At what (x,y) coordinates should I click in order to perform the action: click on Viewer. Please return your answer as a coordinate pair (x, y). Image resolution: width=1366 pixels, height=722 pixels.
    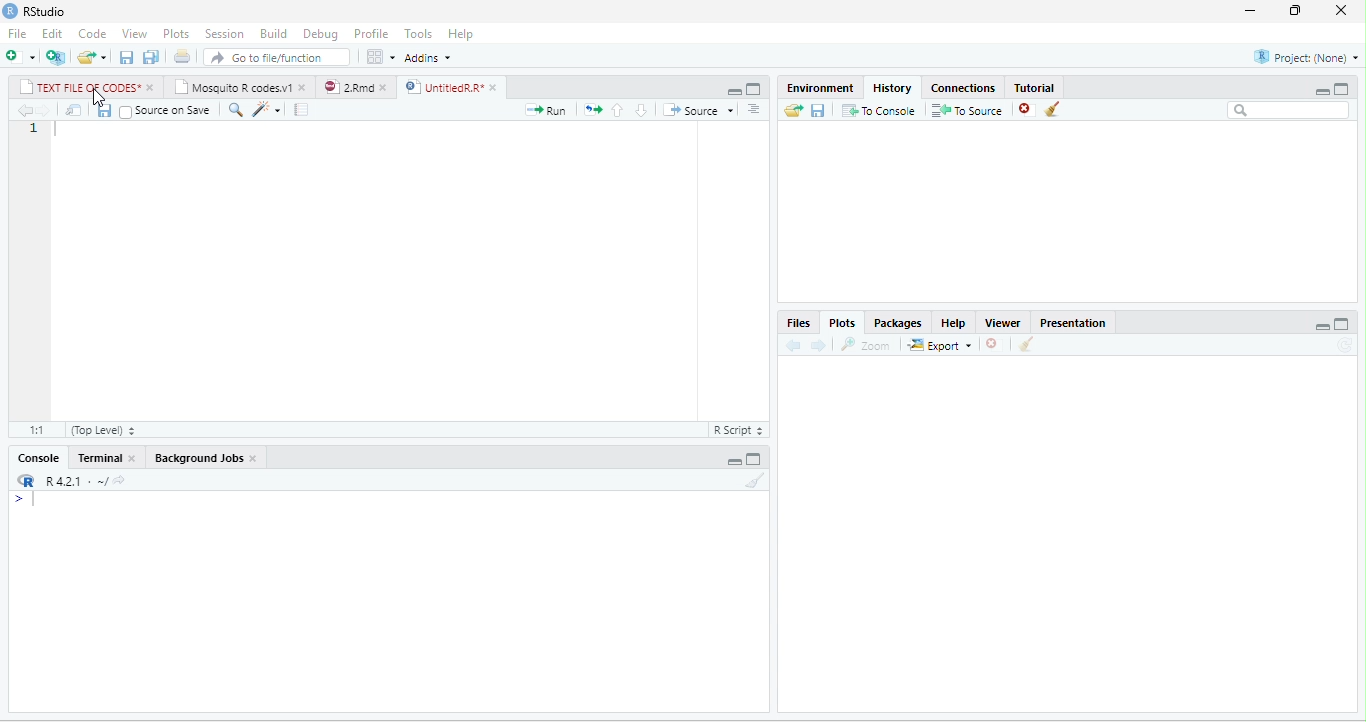
    Looking at the image, I should click on (1003, 323).